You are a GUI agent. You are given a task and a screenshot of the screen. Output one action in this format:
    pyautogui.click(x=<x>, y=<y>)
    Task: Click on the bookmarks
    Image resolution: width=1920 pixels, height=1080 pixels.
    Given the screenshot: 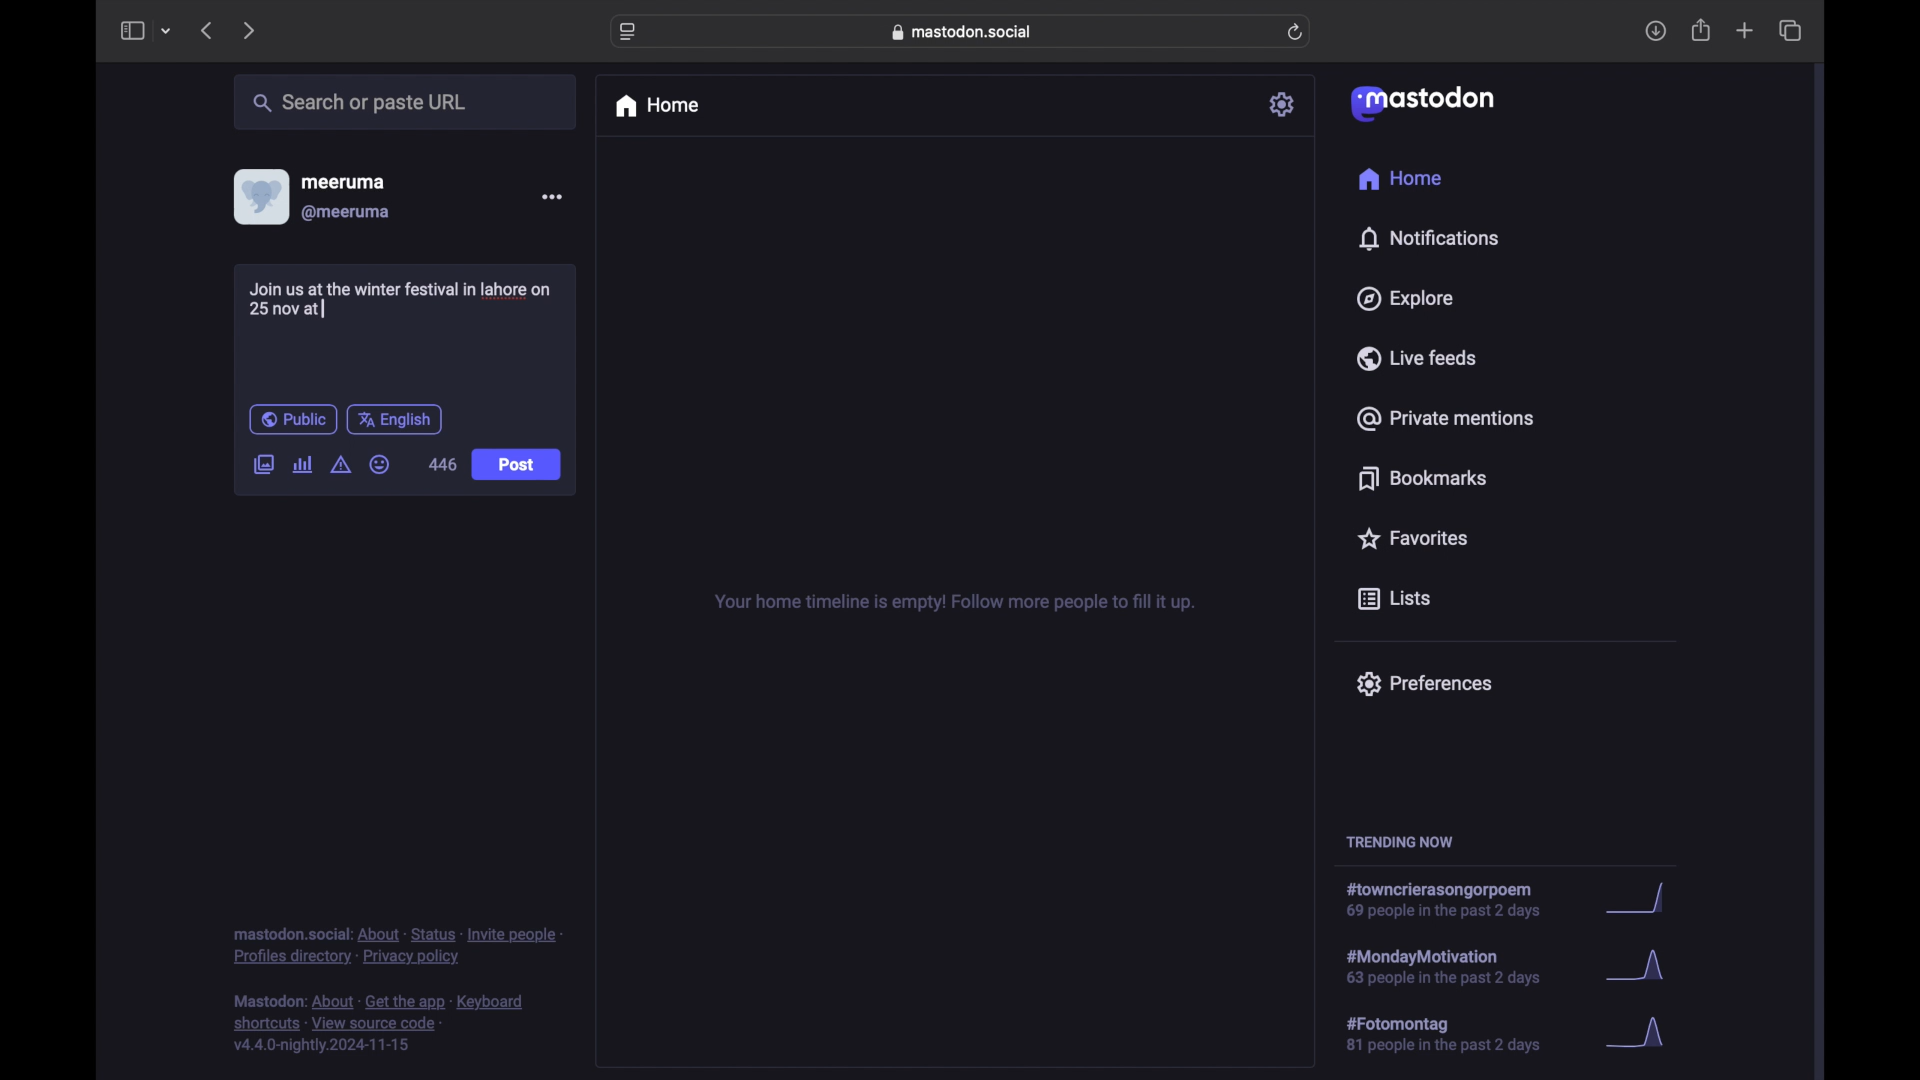 What is the action you would take?
    pyautogui.click(x=1422, y=478)
    